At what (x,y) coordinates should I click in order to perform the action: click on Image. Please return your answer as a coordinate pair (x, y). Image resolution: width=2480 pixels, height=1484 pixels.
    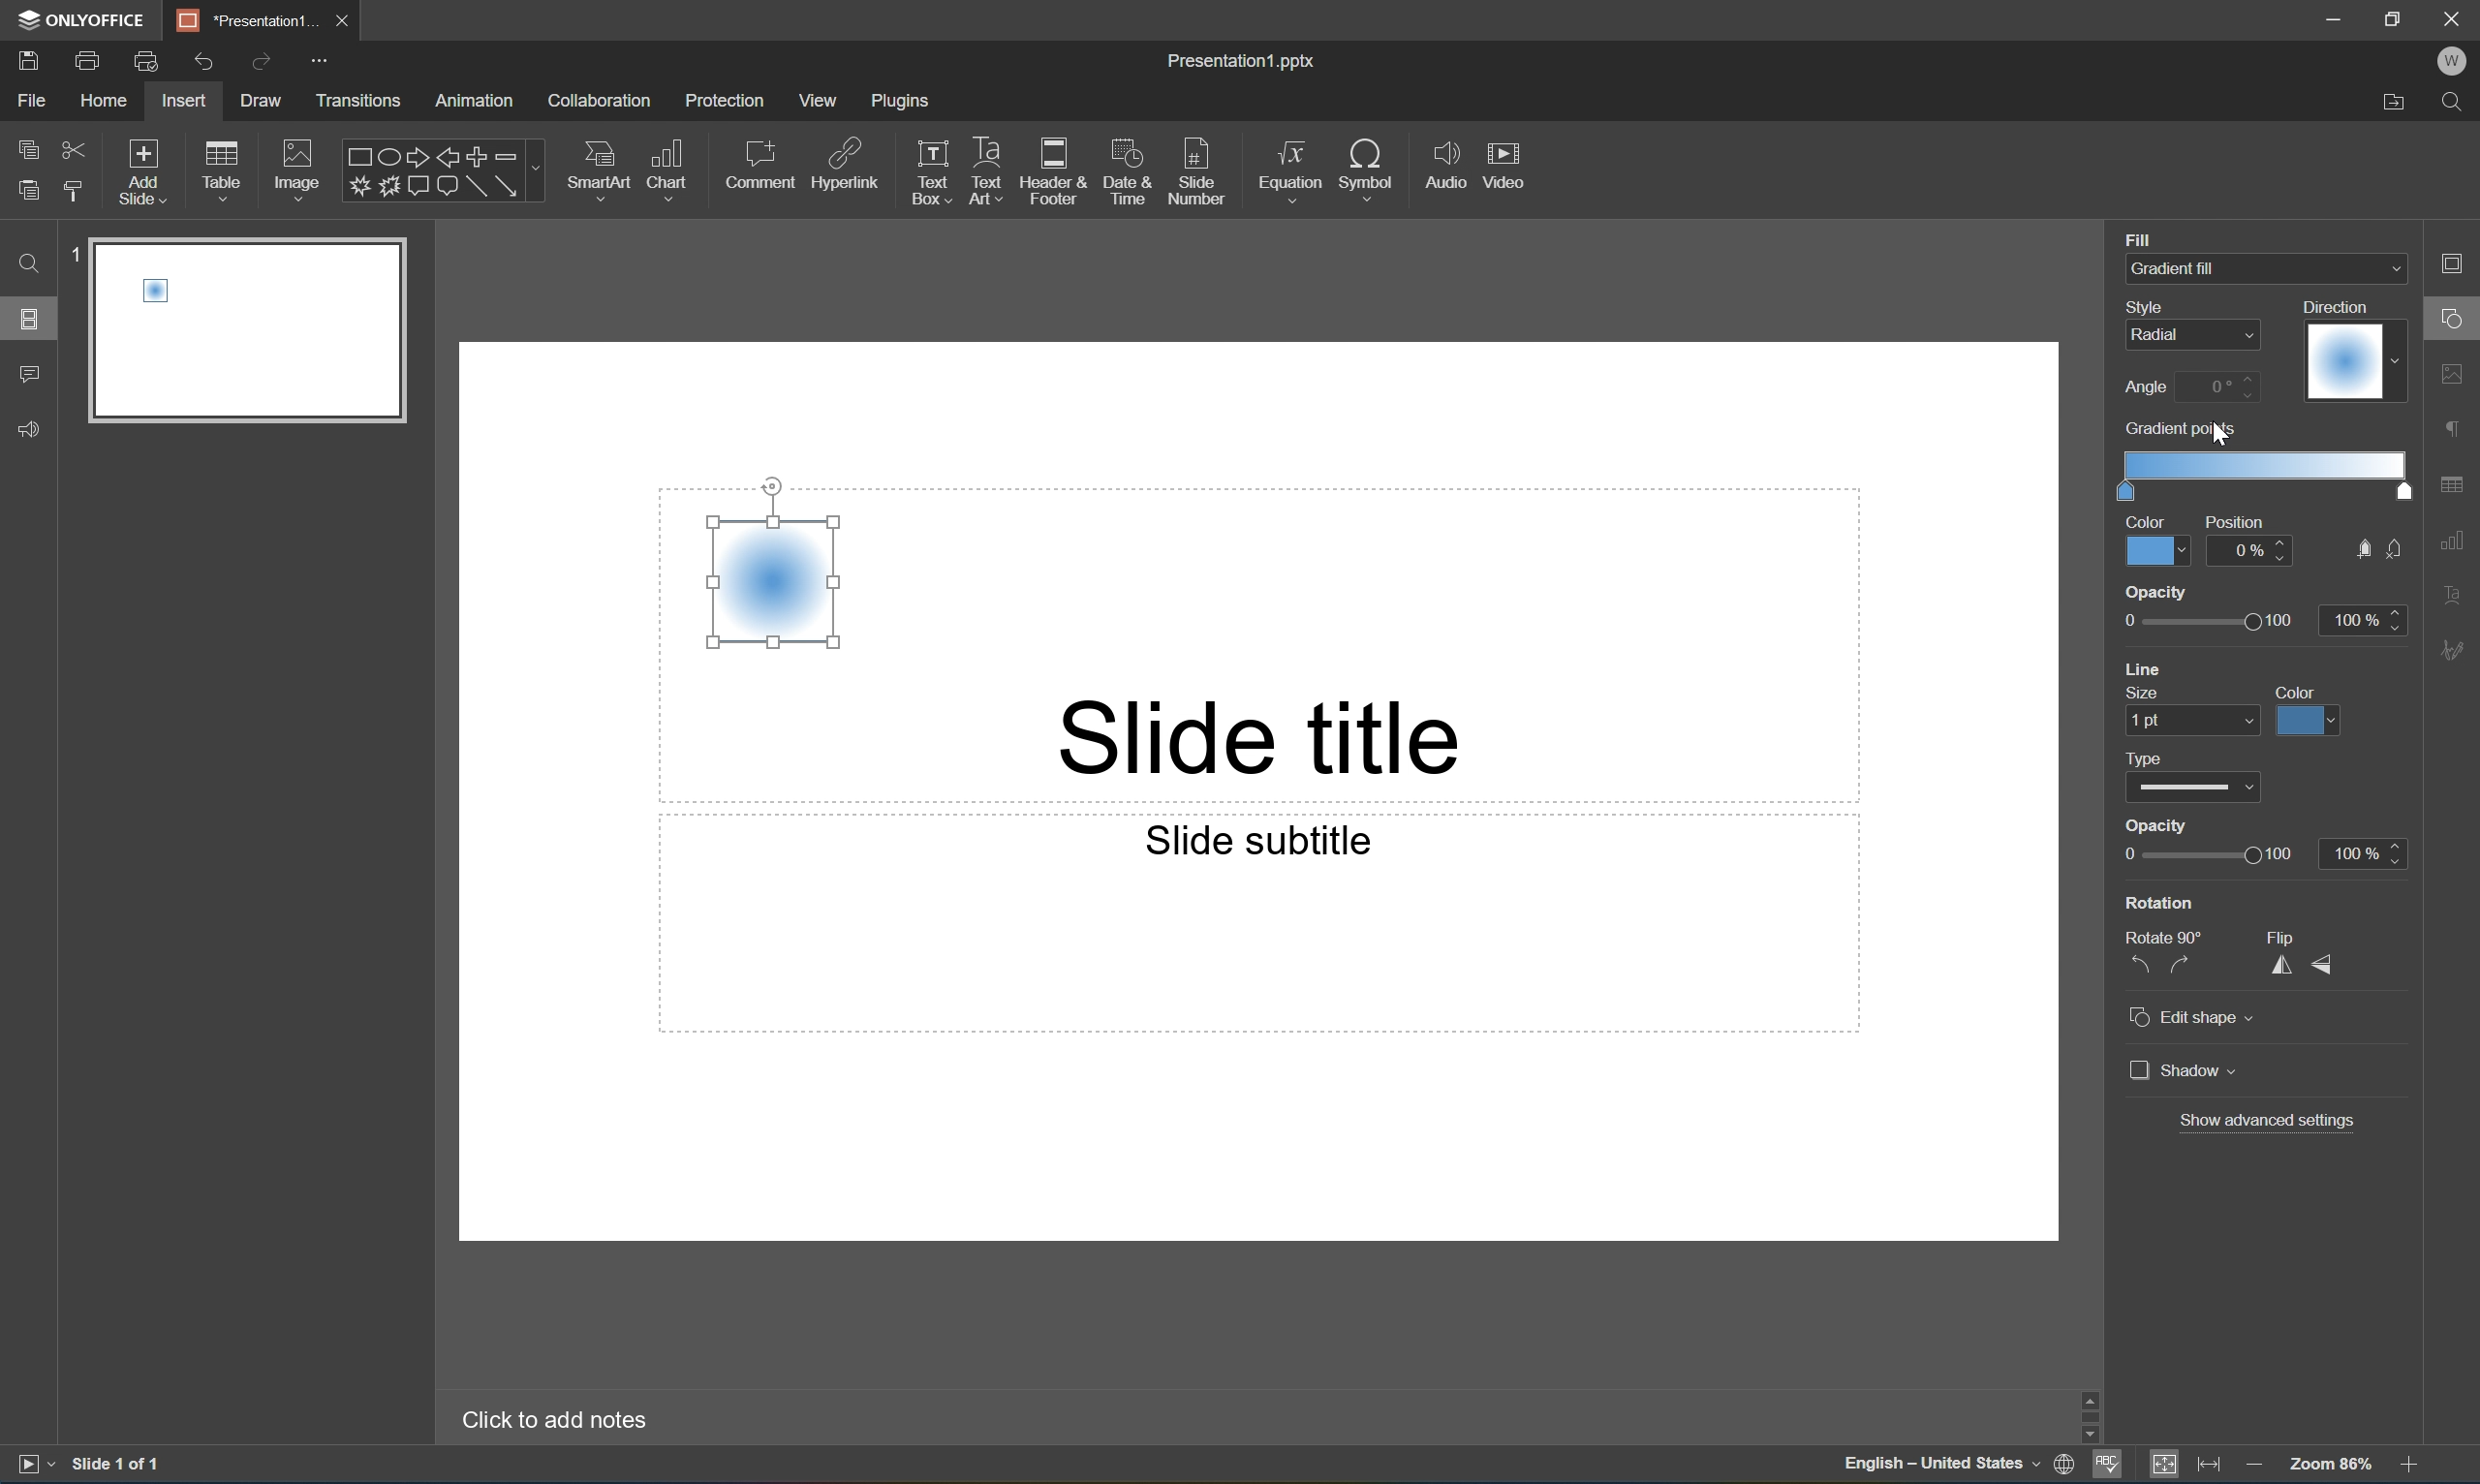
    Looking at the image, I should click on (298, 167).